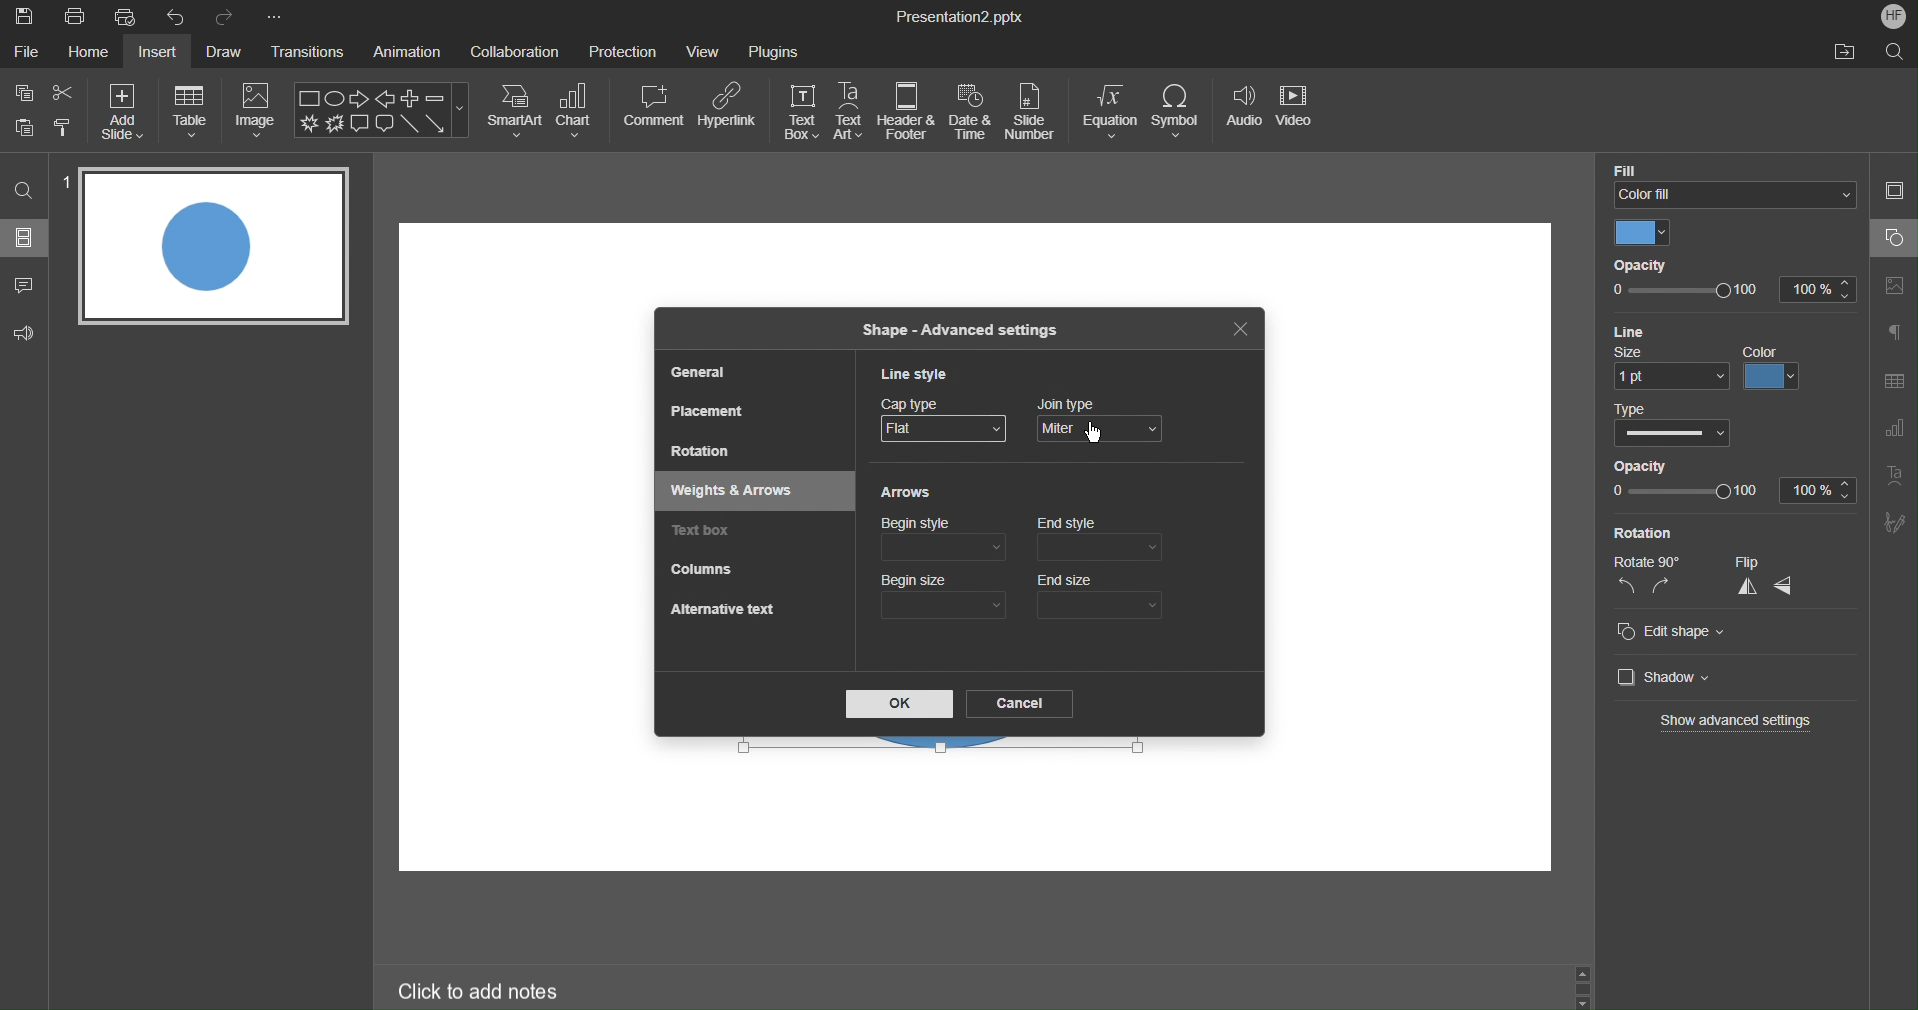 The image size is (1918, 1010). I want to click on opacity slider, so click(1684, 292).